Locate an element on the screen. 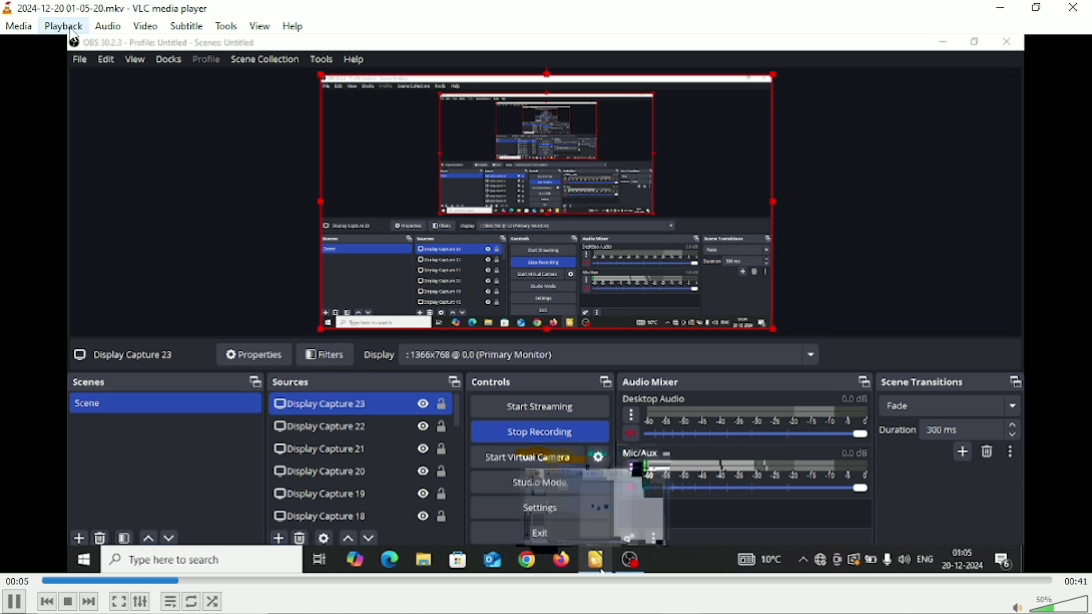 This screenshot has height=614, width=1092. Pause is located at coordinates (14, 602).